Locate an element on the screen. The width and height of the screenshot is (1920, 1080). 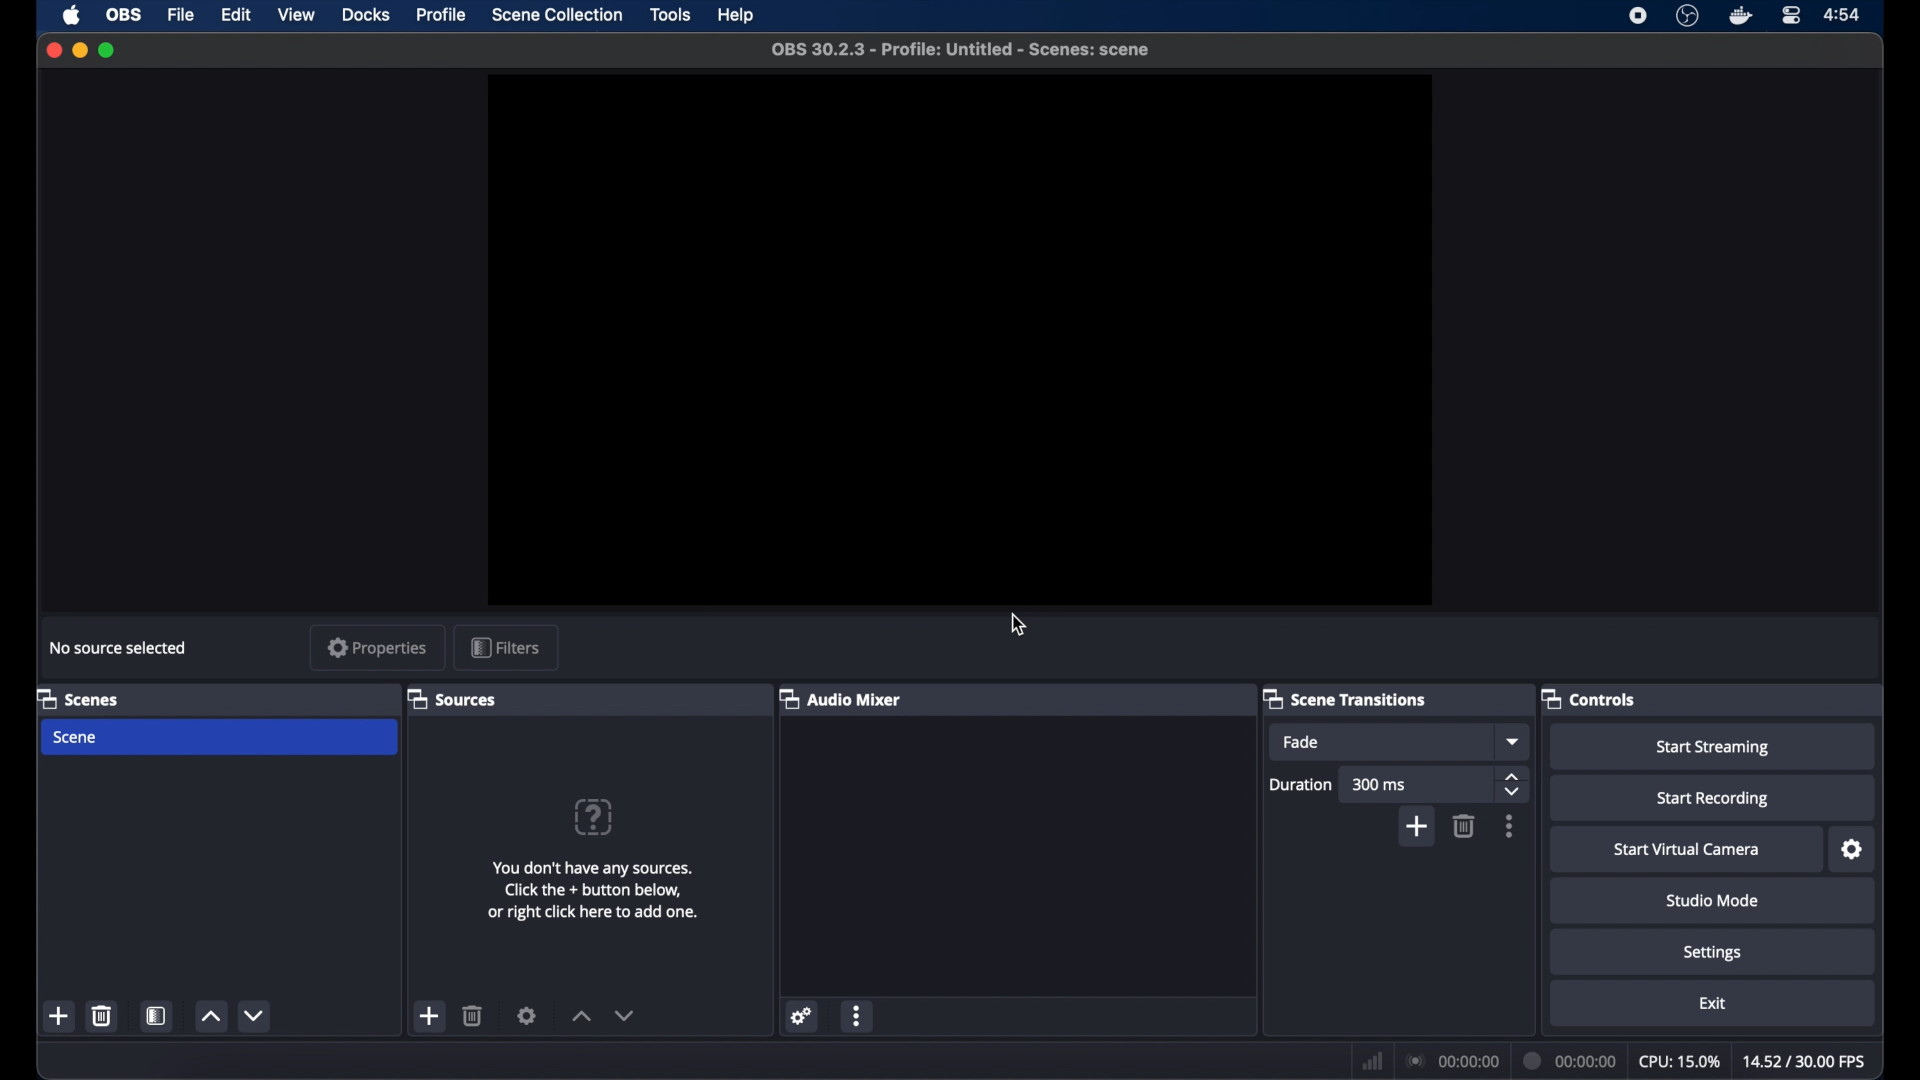
sources is located at coordinates (452, 700).